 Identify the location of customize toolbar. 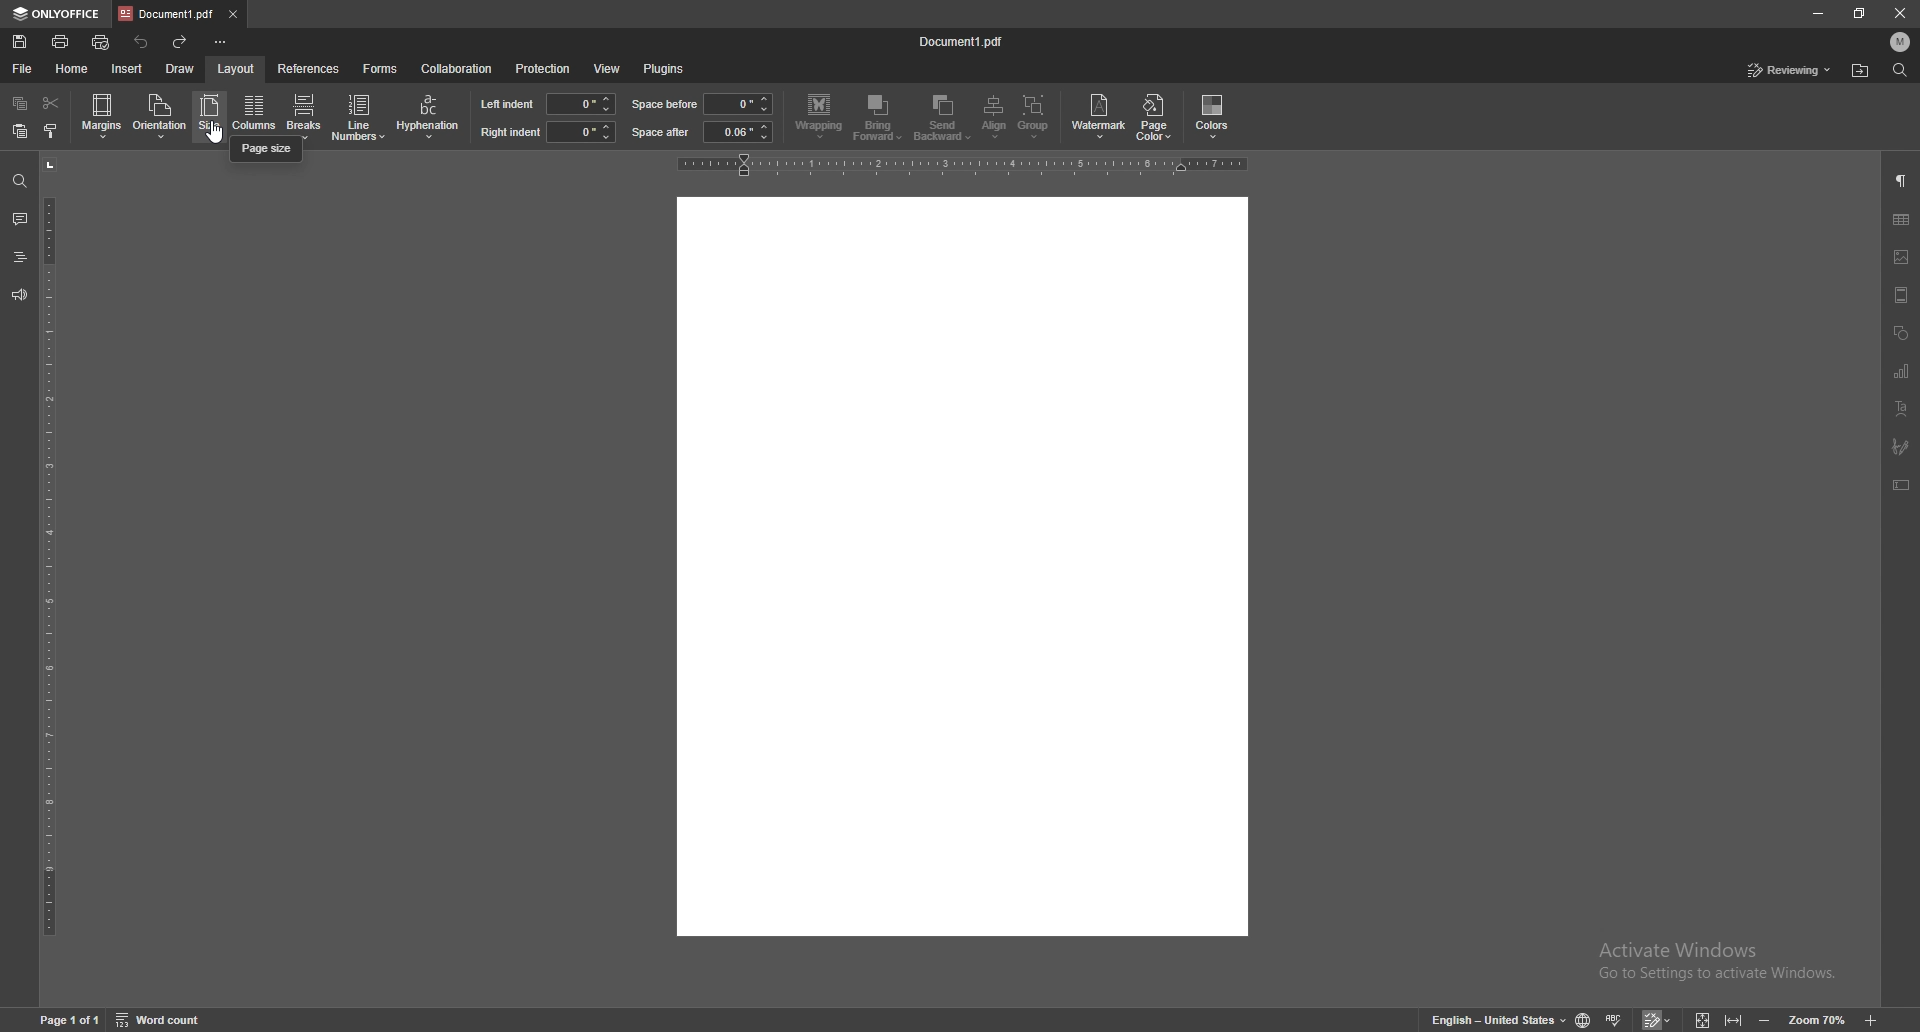
(220, 42).